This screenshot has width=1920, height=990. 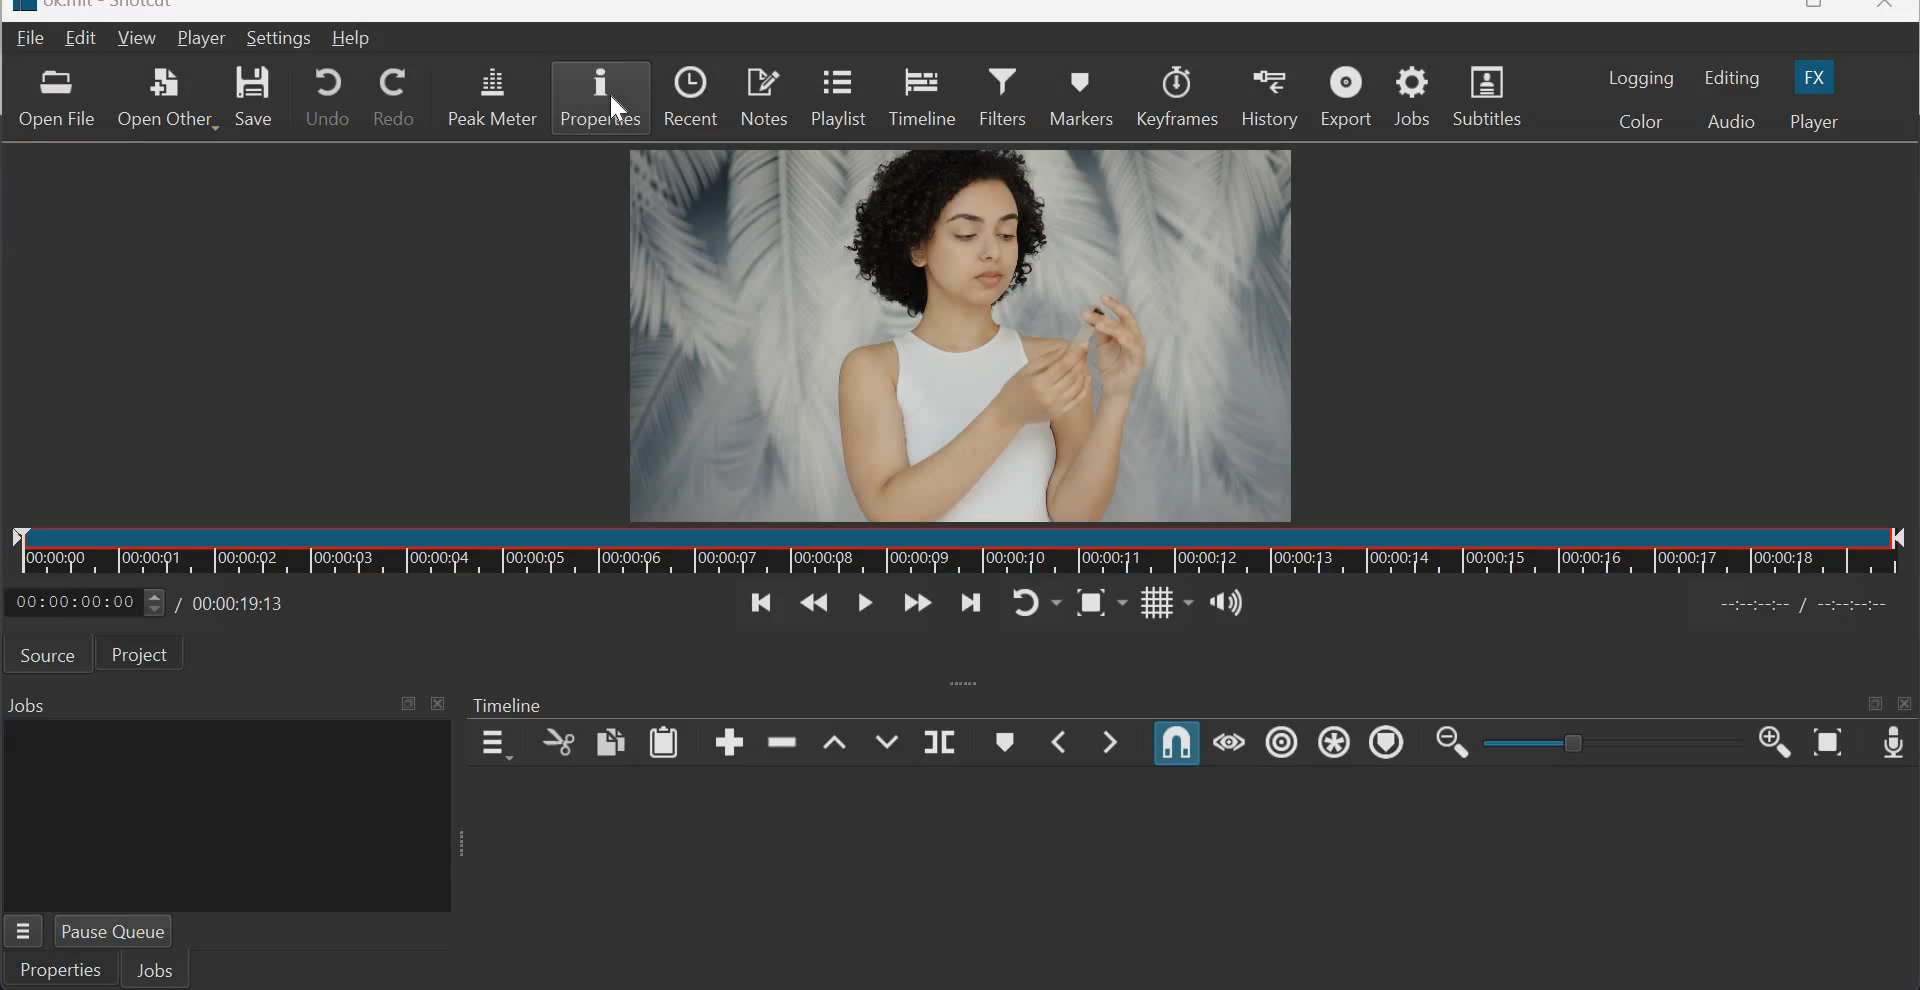 What do you see at coordinates (86, 602) in the screenshot?
I see `current position` at bounding box center [86, 602].